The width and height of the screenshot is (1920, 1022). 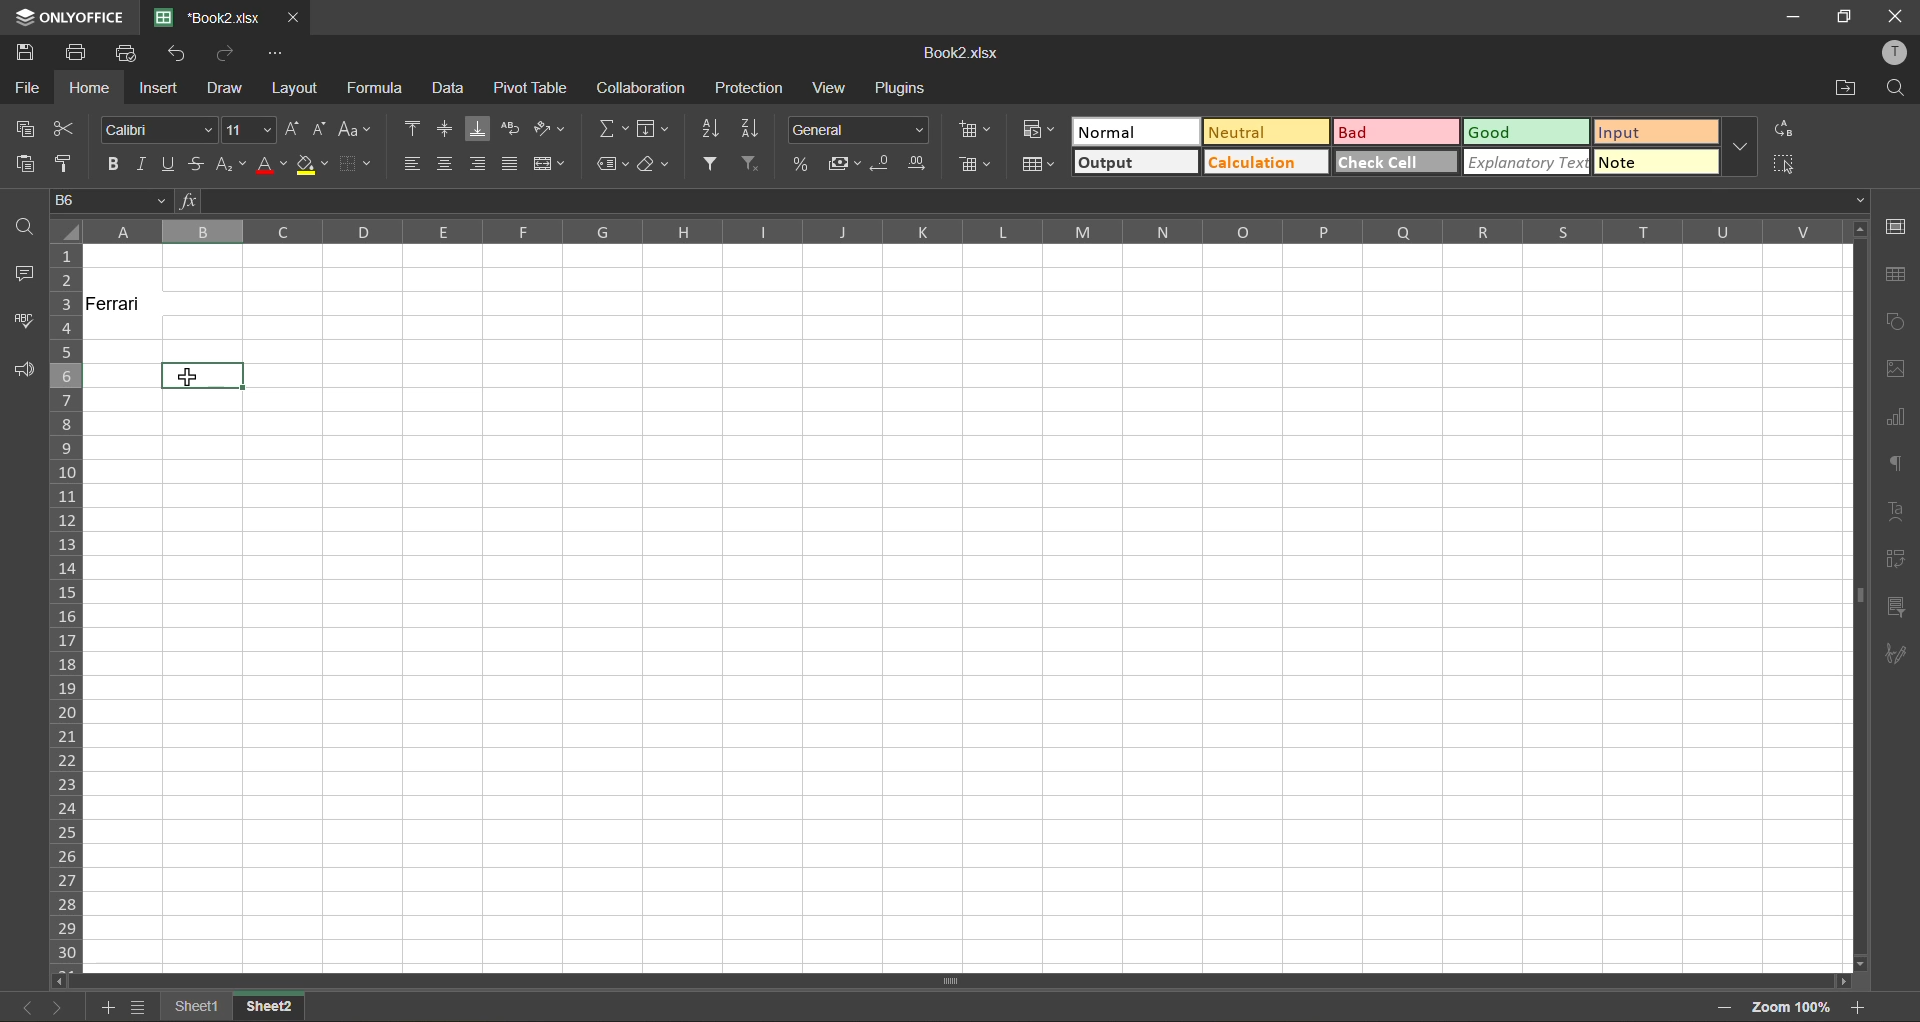 What do you see at coordinates (531, 87) in the screenshot?
I see `pivot table` at bounding box center [531, 87].